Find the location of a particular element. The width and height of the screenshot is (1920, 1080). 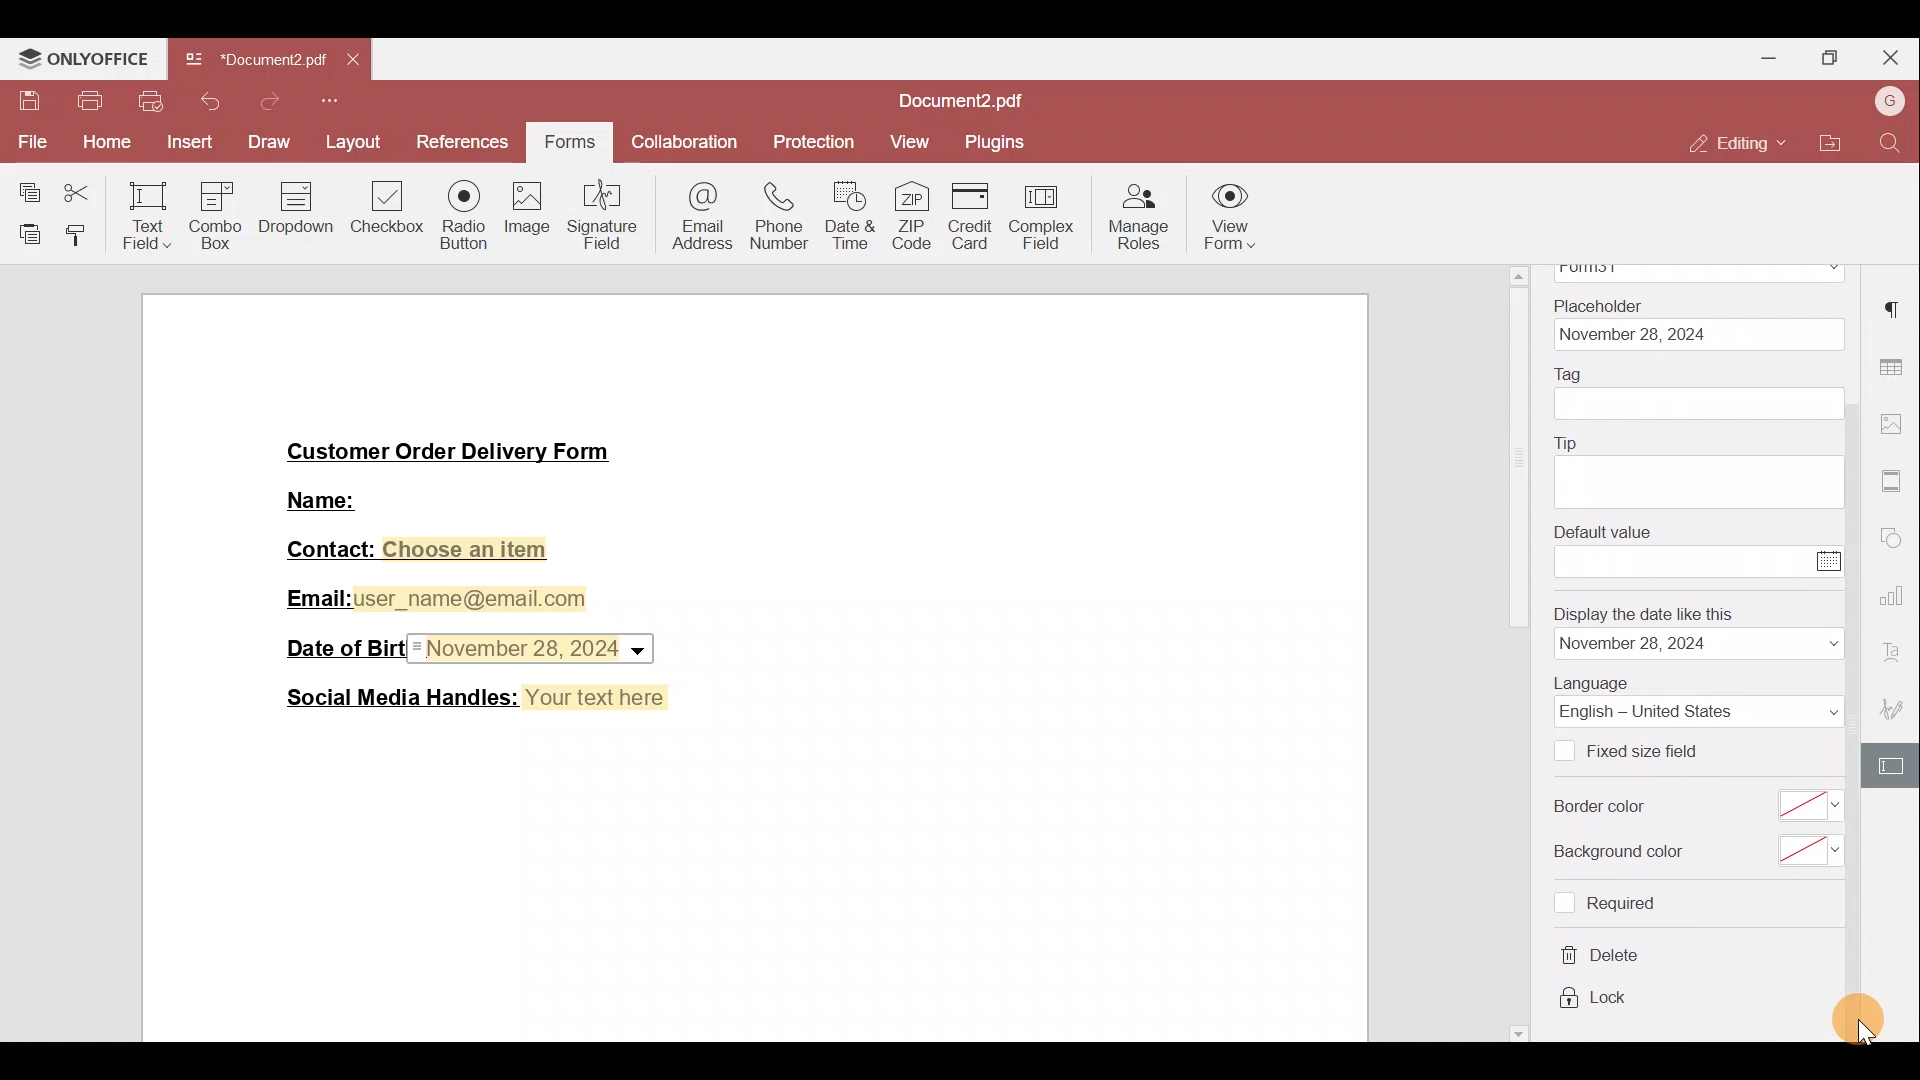

References is located at coordinates (467, 143).